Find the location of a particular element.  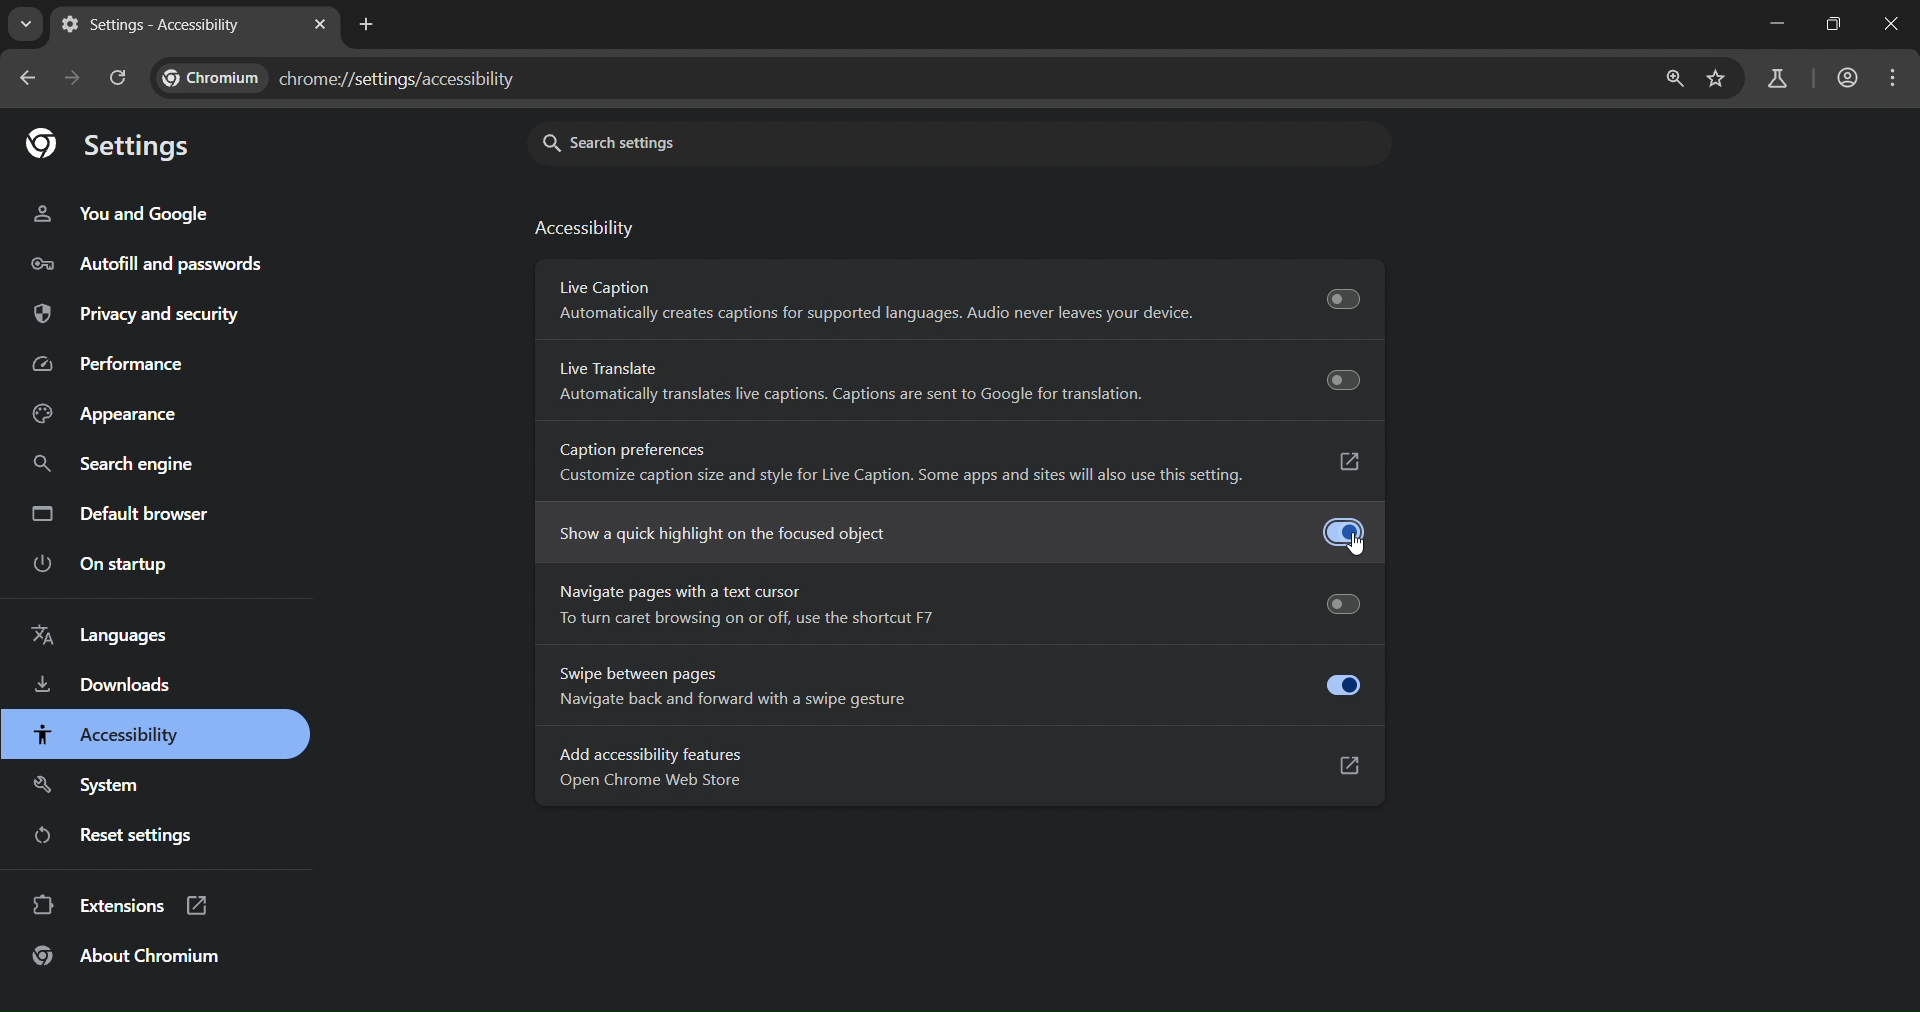

show a quick highlight on the focused object is located at coordinates (784, 533).